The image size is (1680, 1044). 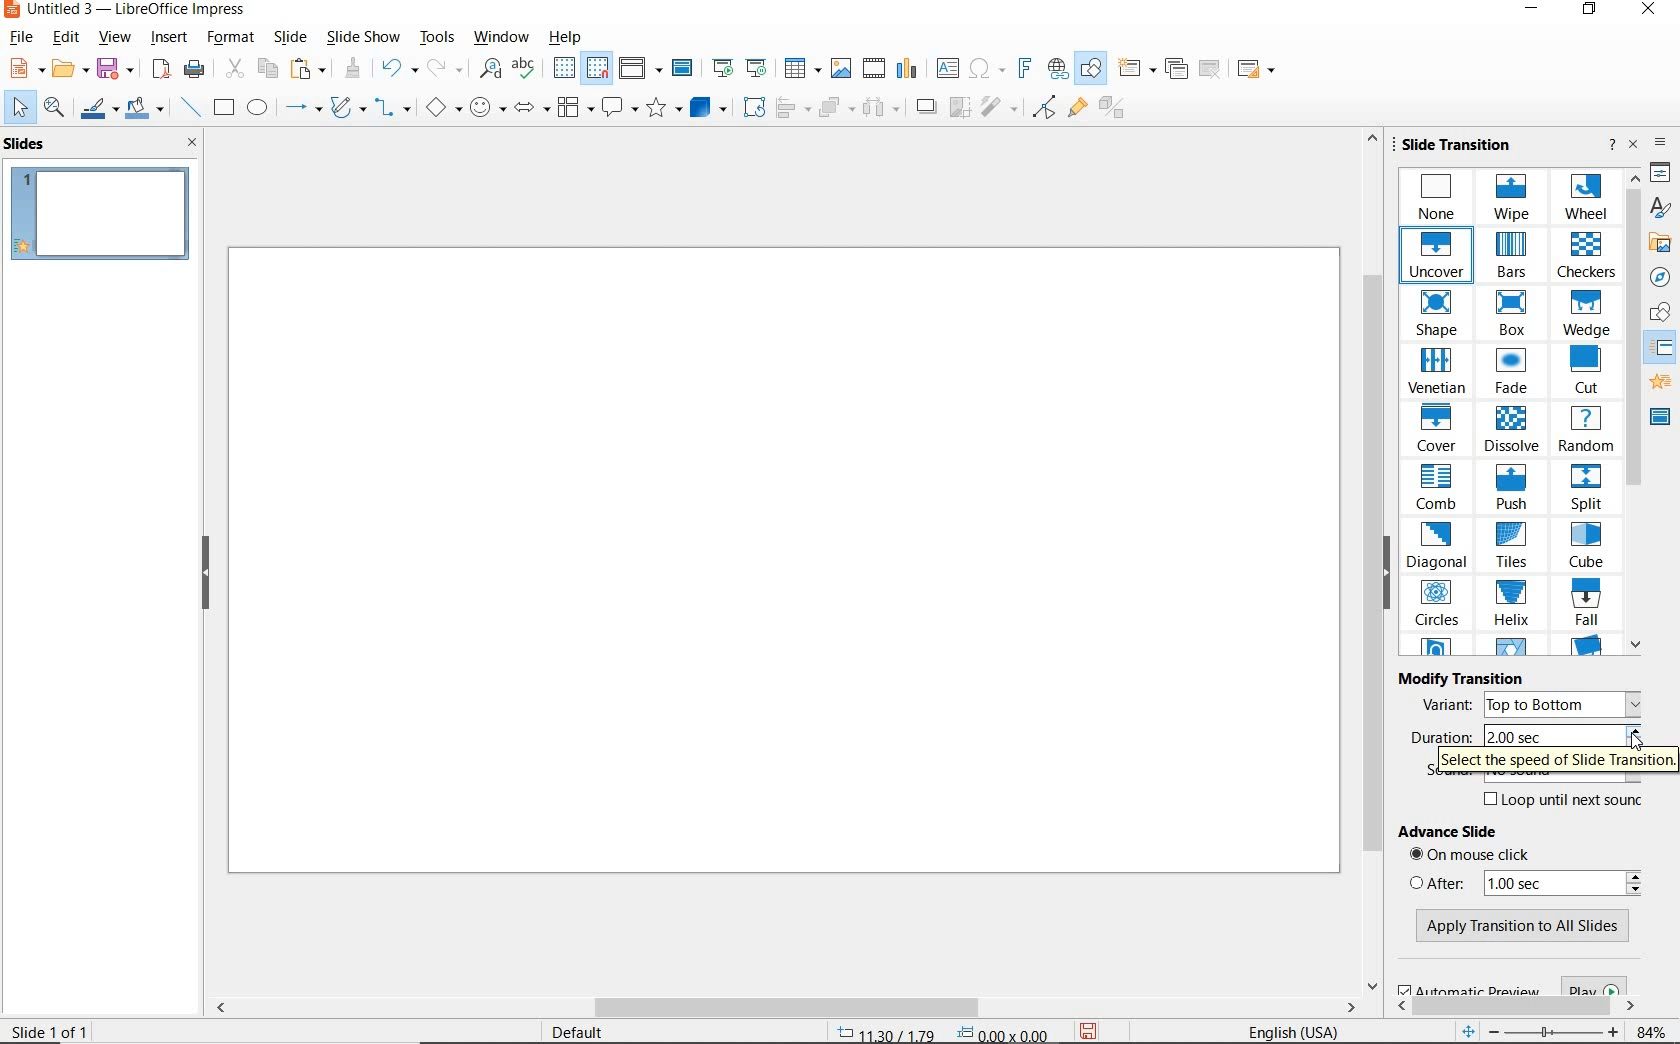 What do you see at coordinates (1393, 574) in the screenshot?
I see `HIDE` at bounding box center [1393, 574].